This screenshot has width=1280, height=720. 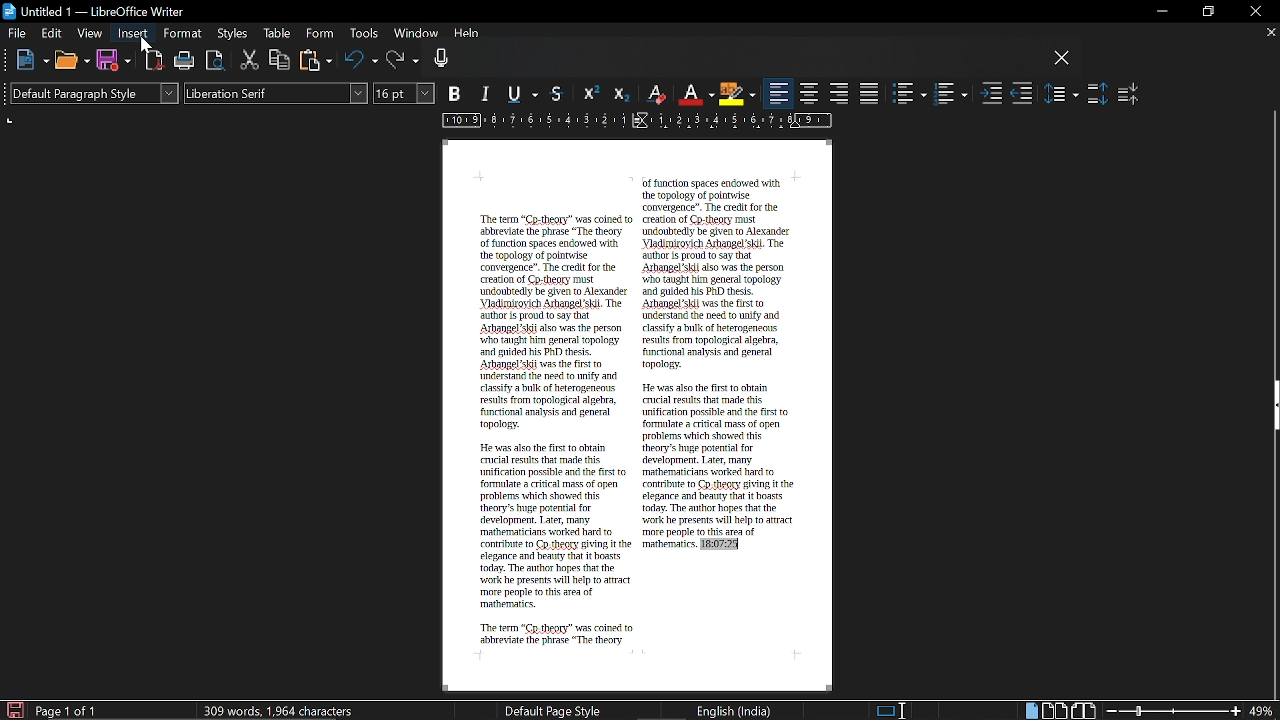 What do you see at coordinates (141, 48) in the screenshot?
I see `cursor` at bounding box center [141, 48].